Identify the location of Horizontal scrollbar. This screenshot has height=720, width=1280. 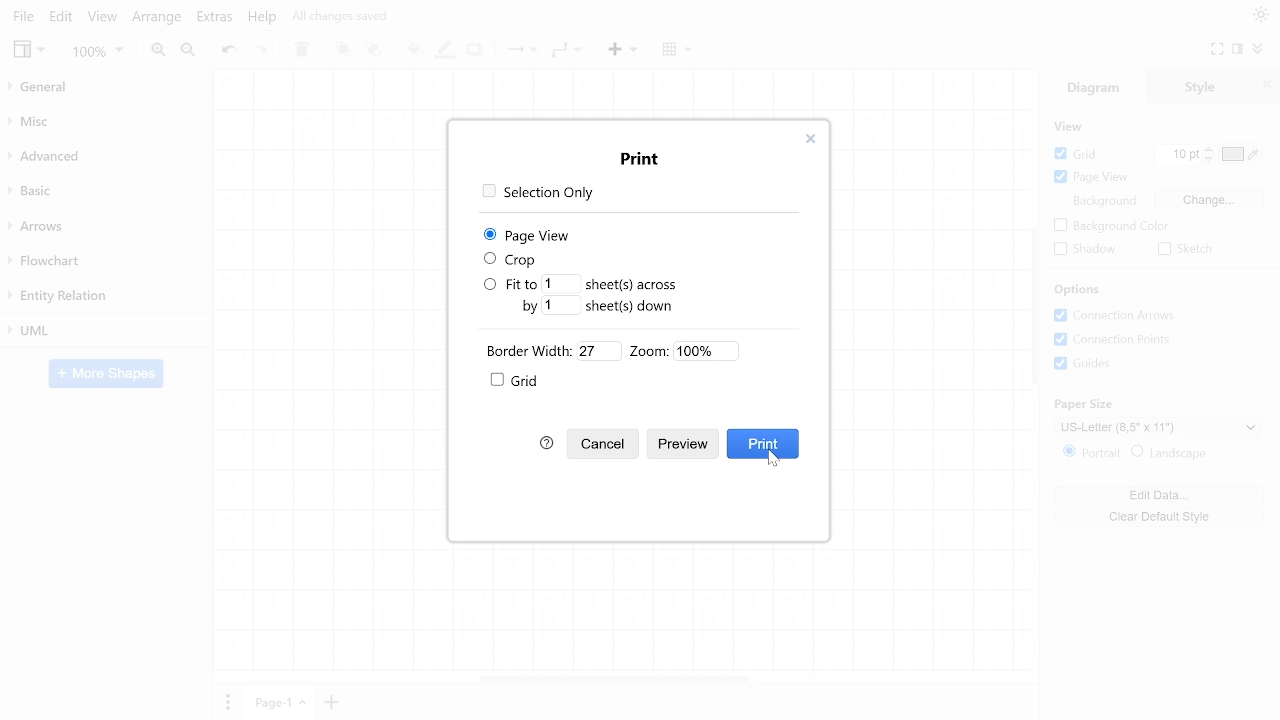
(615, 681).